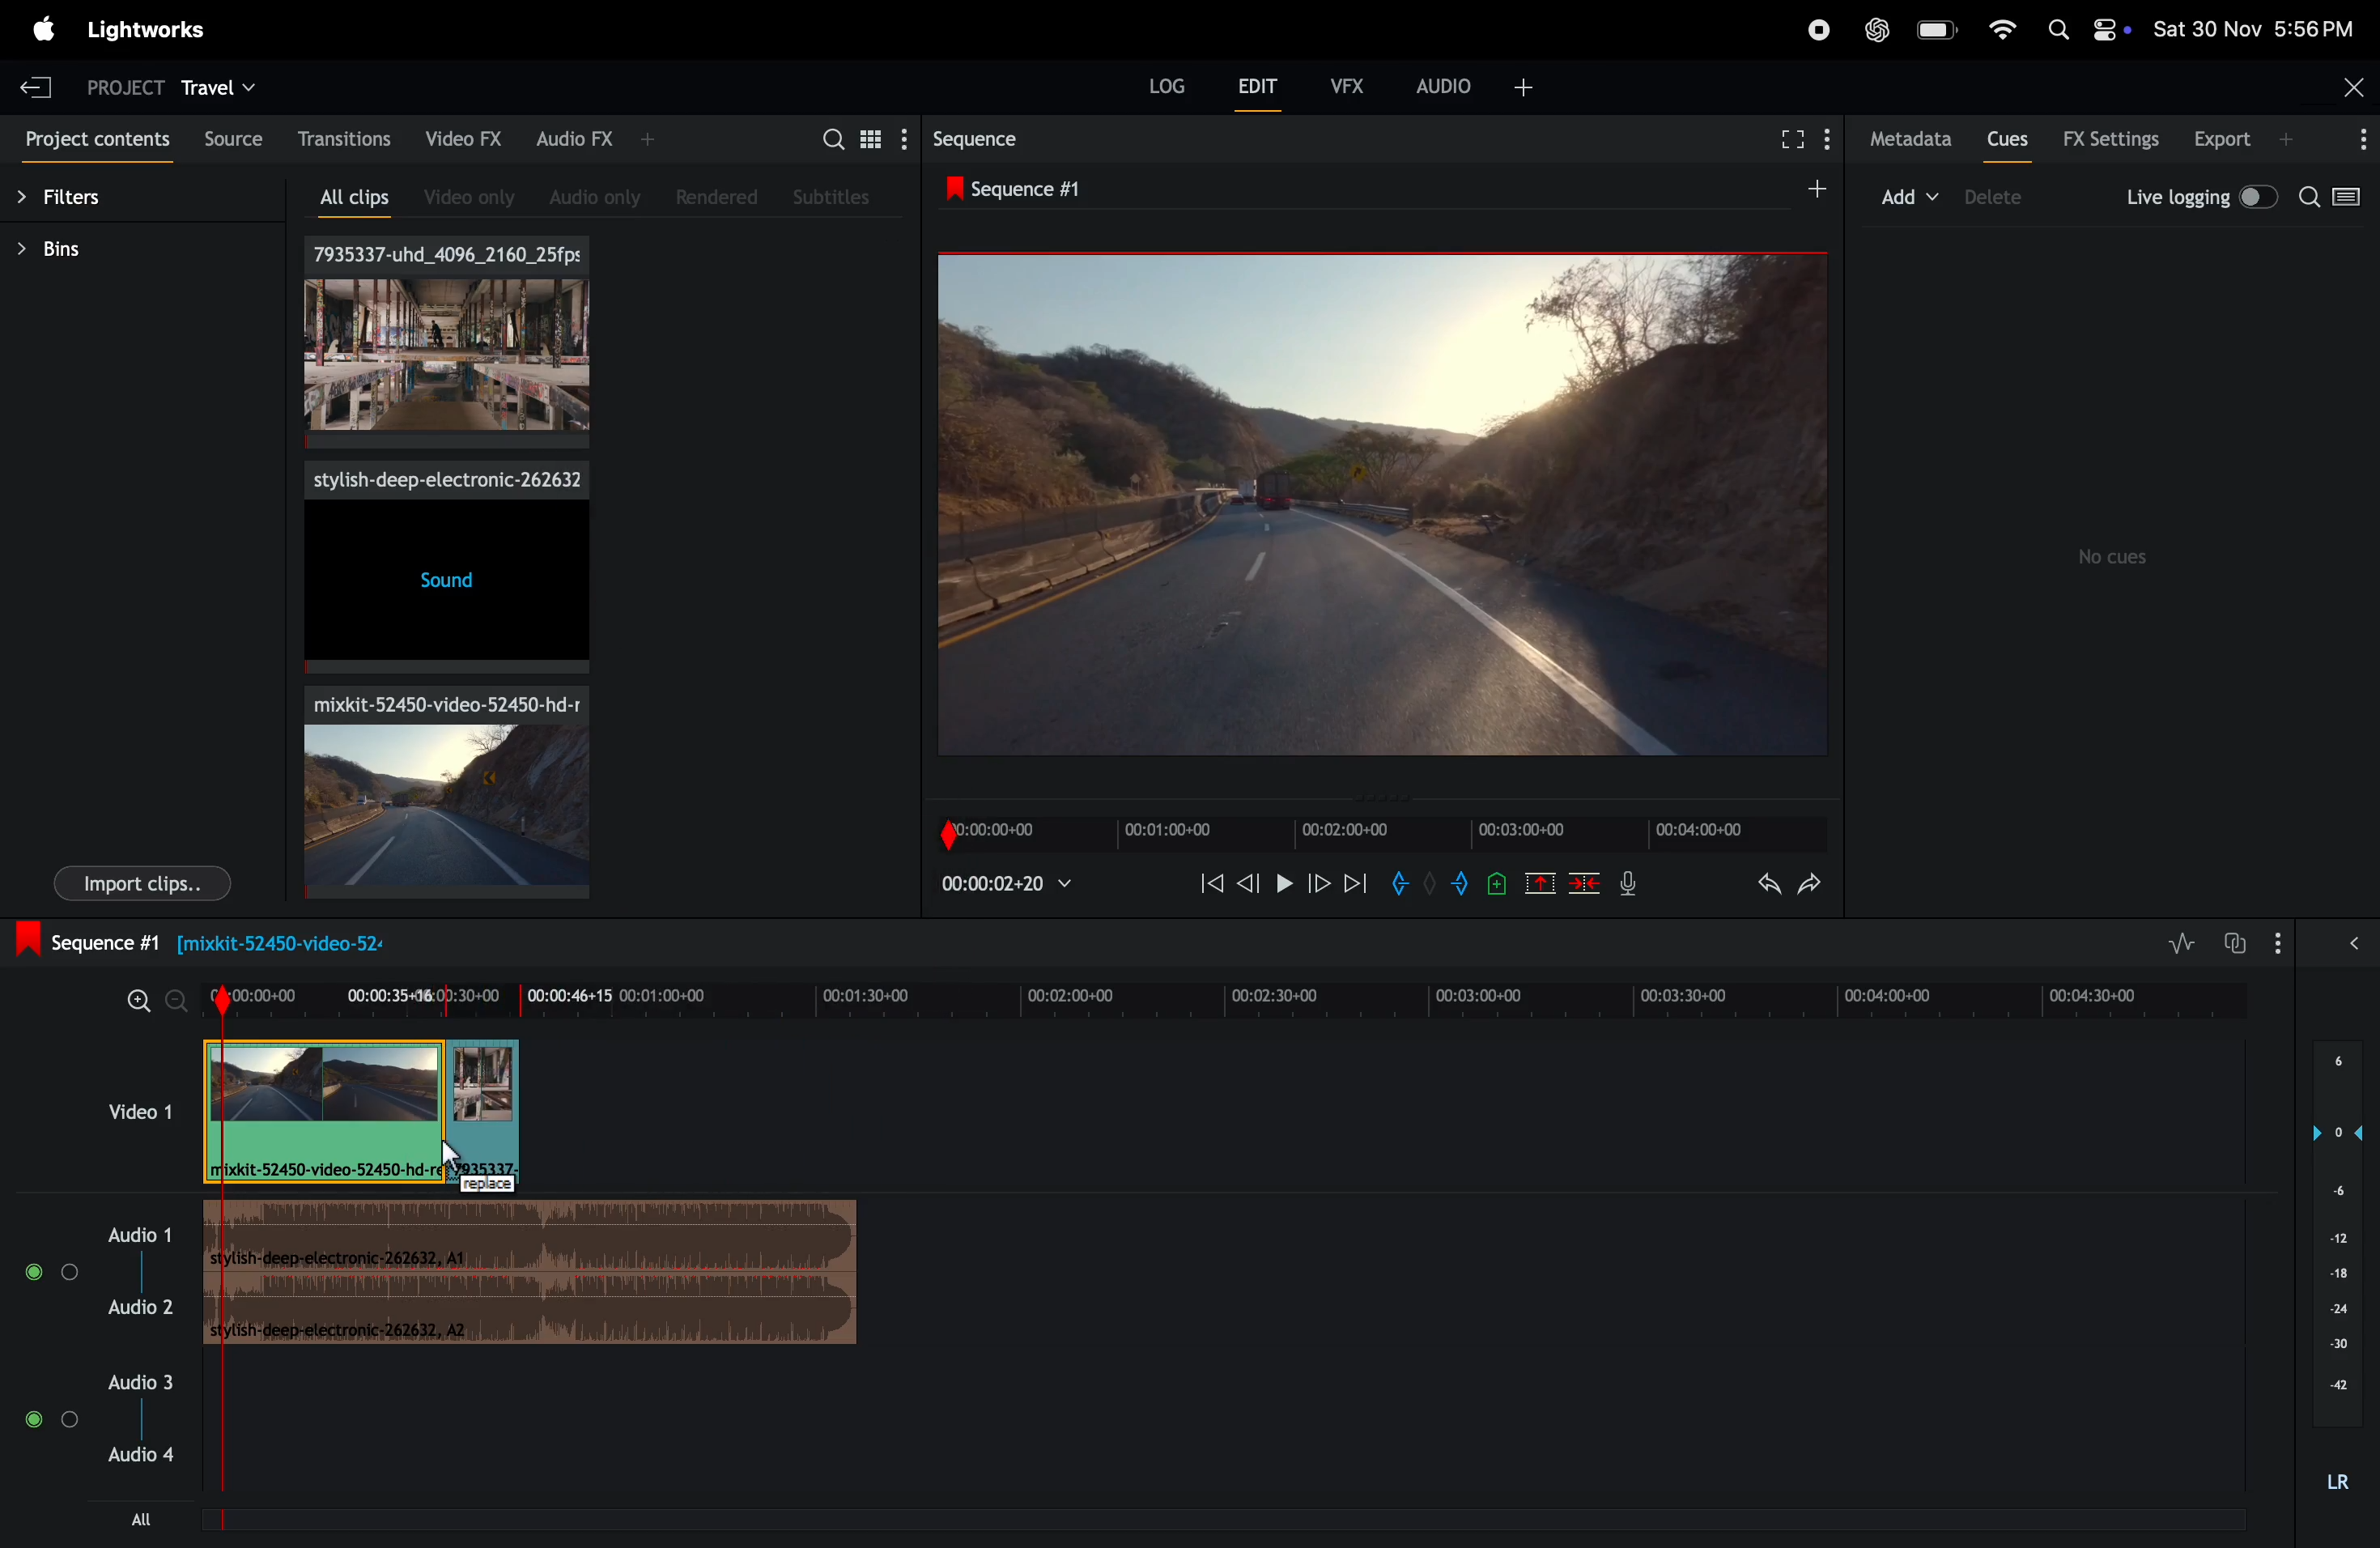  Describe the element at coordinates (344, 140) in the screenshot. I see `transactions` at that location.